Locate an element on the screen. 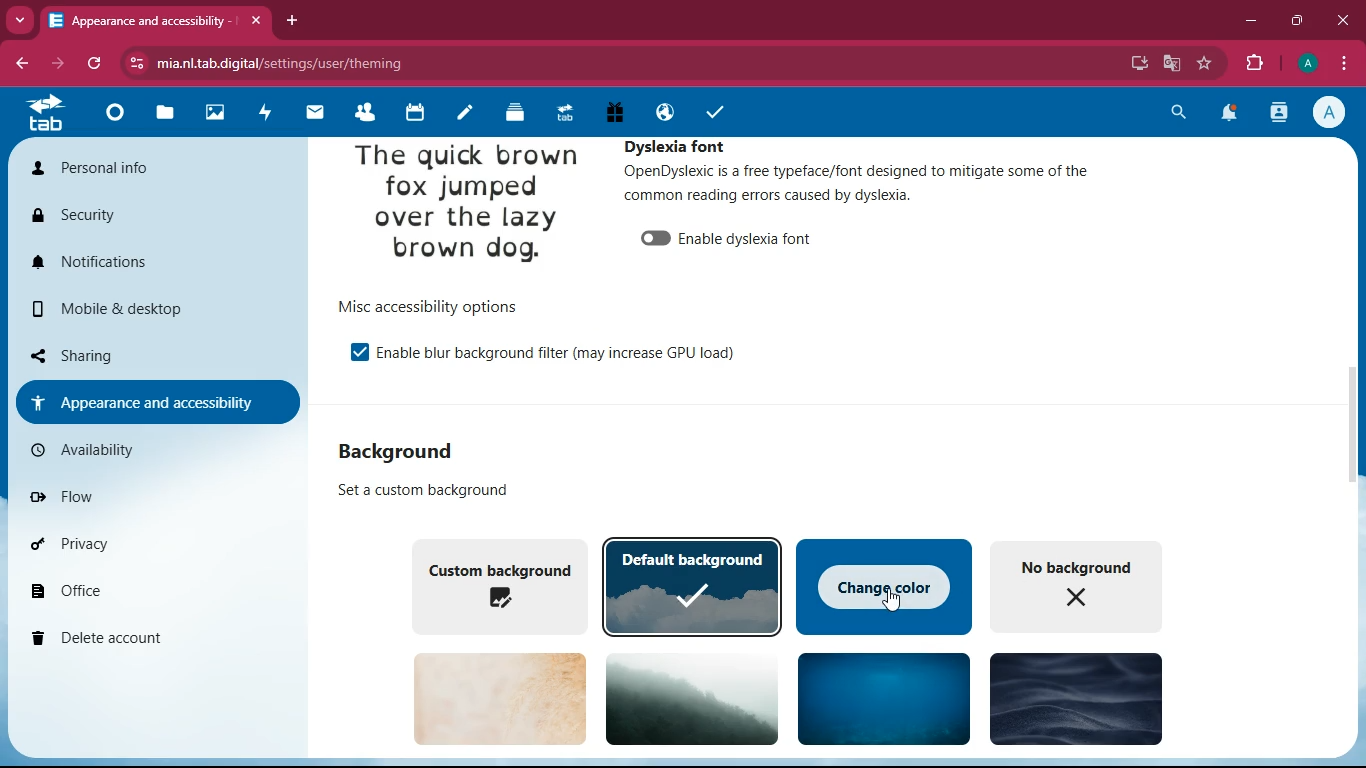 The image size is (1366, 768). office is located at coordinates (140, 589).